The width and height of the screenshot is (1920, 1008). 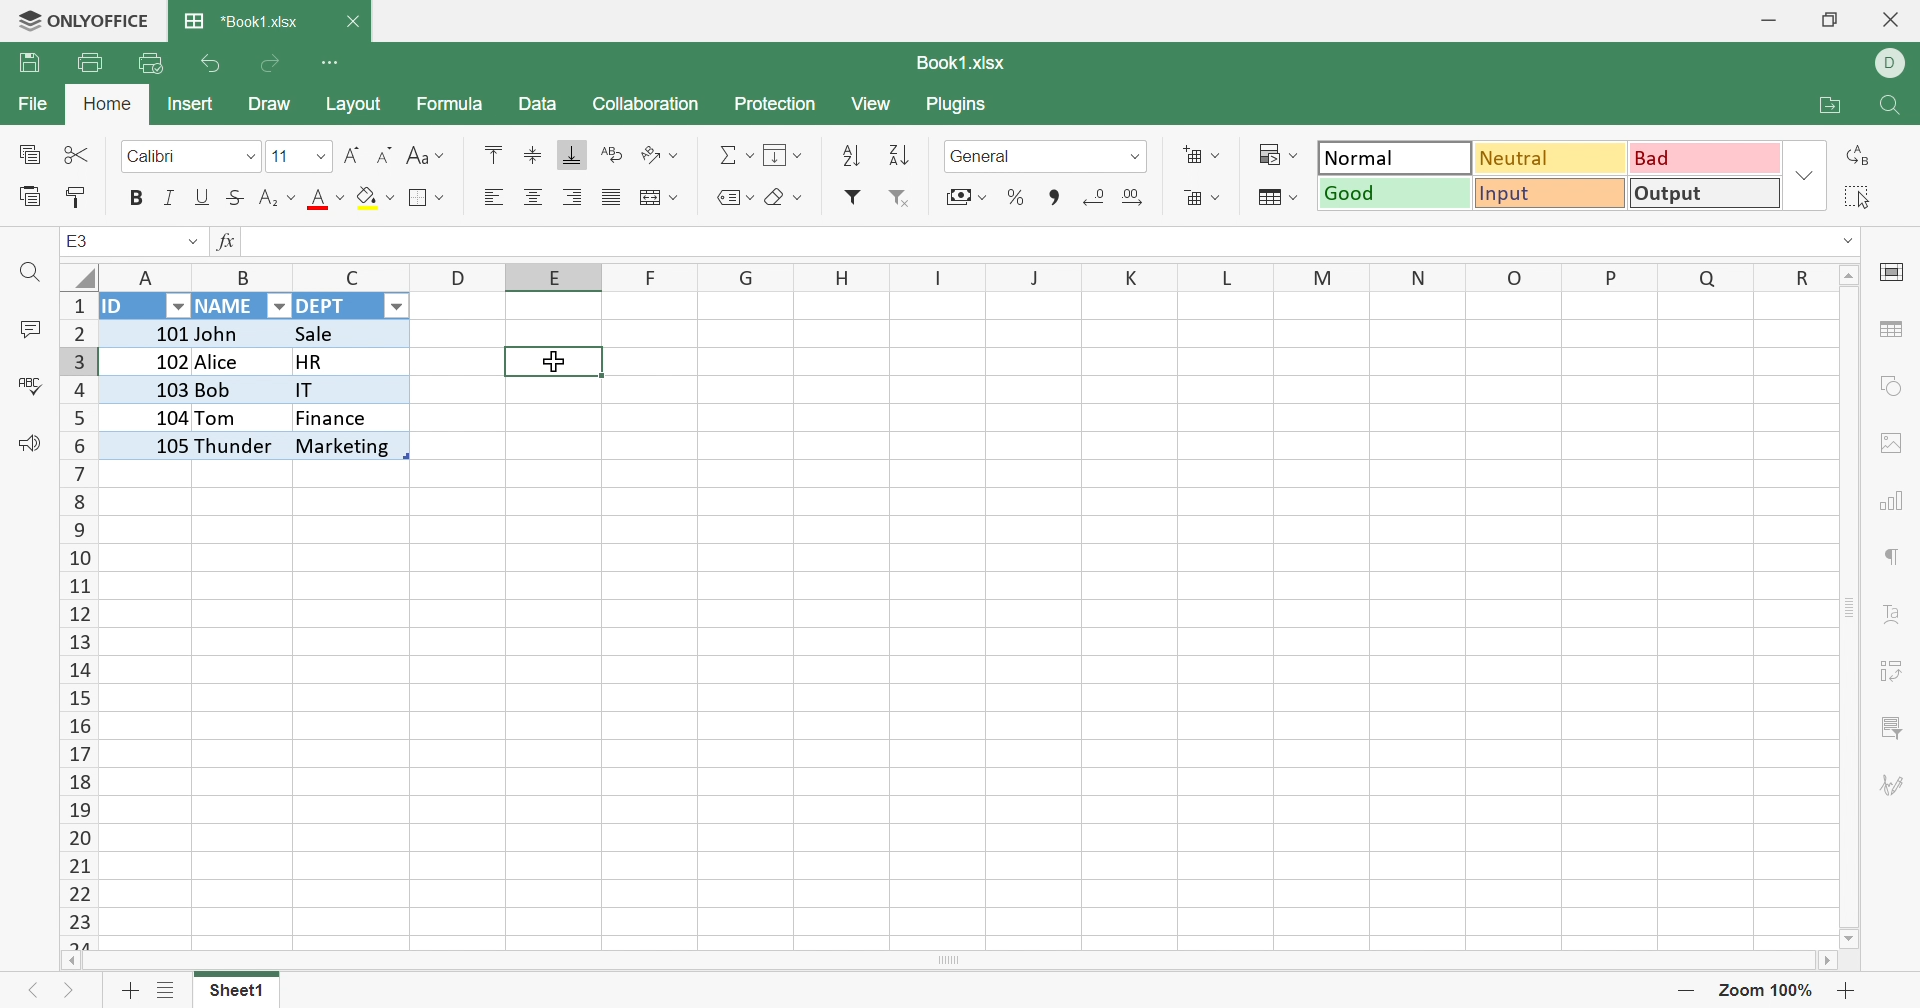 I want to click on Scroll Down, so click(x=1850, y=934).